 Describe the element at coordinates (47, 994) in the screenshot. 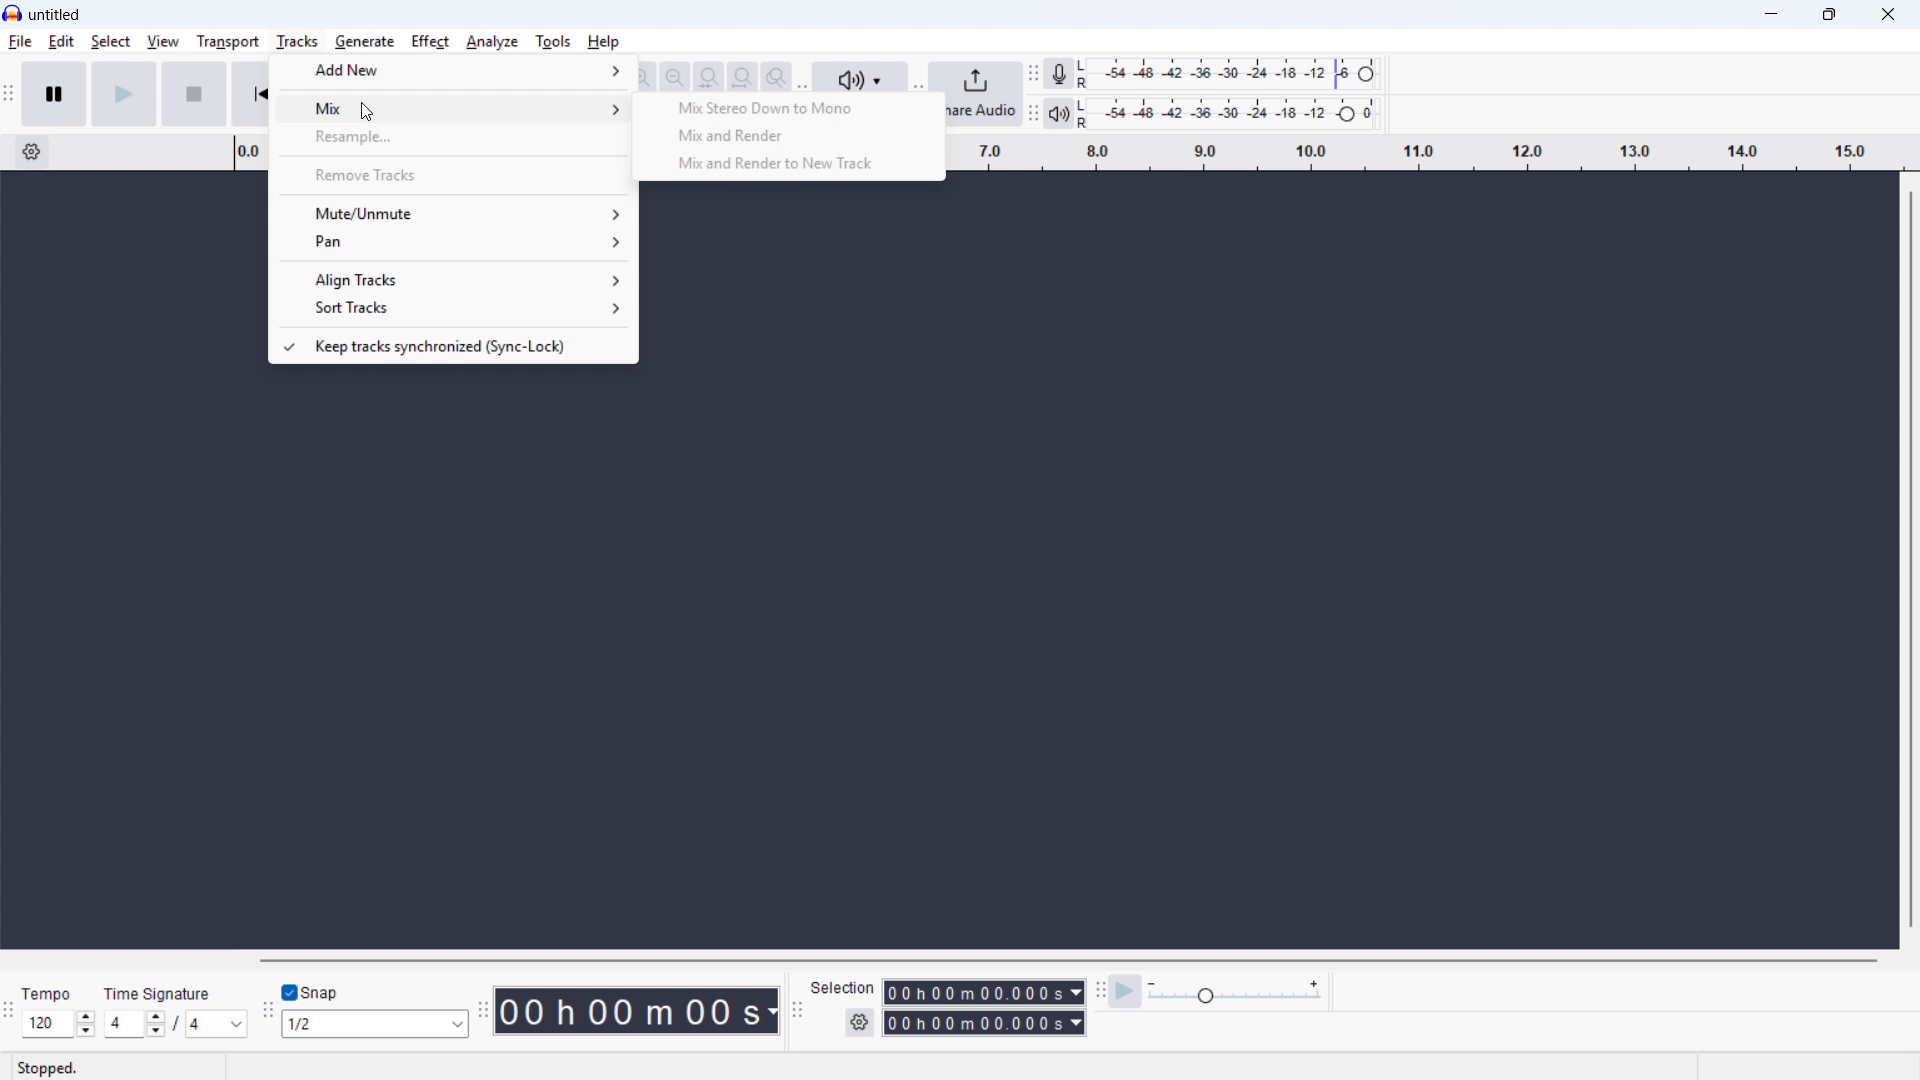

I see `tempo` at that location.